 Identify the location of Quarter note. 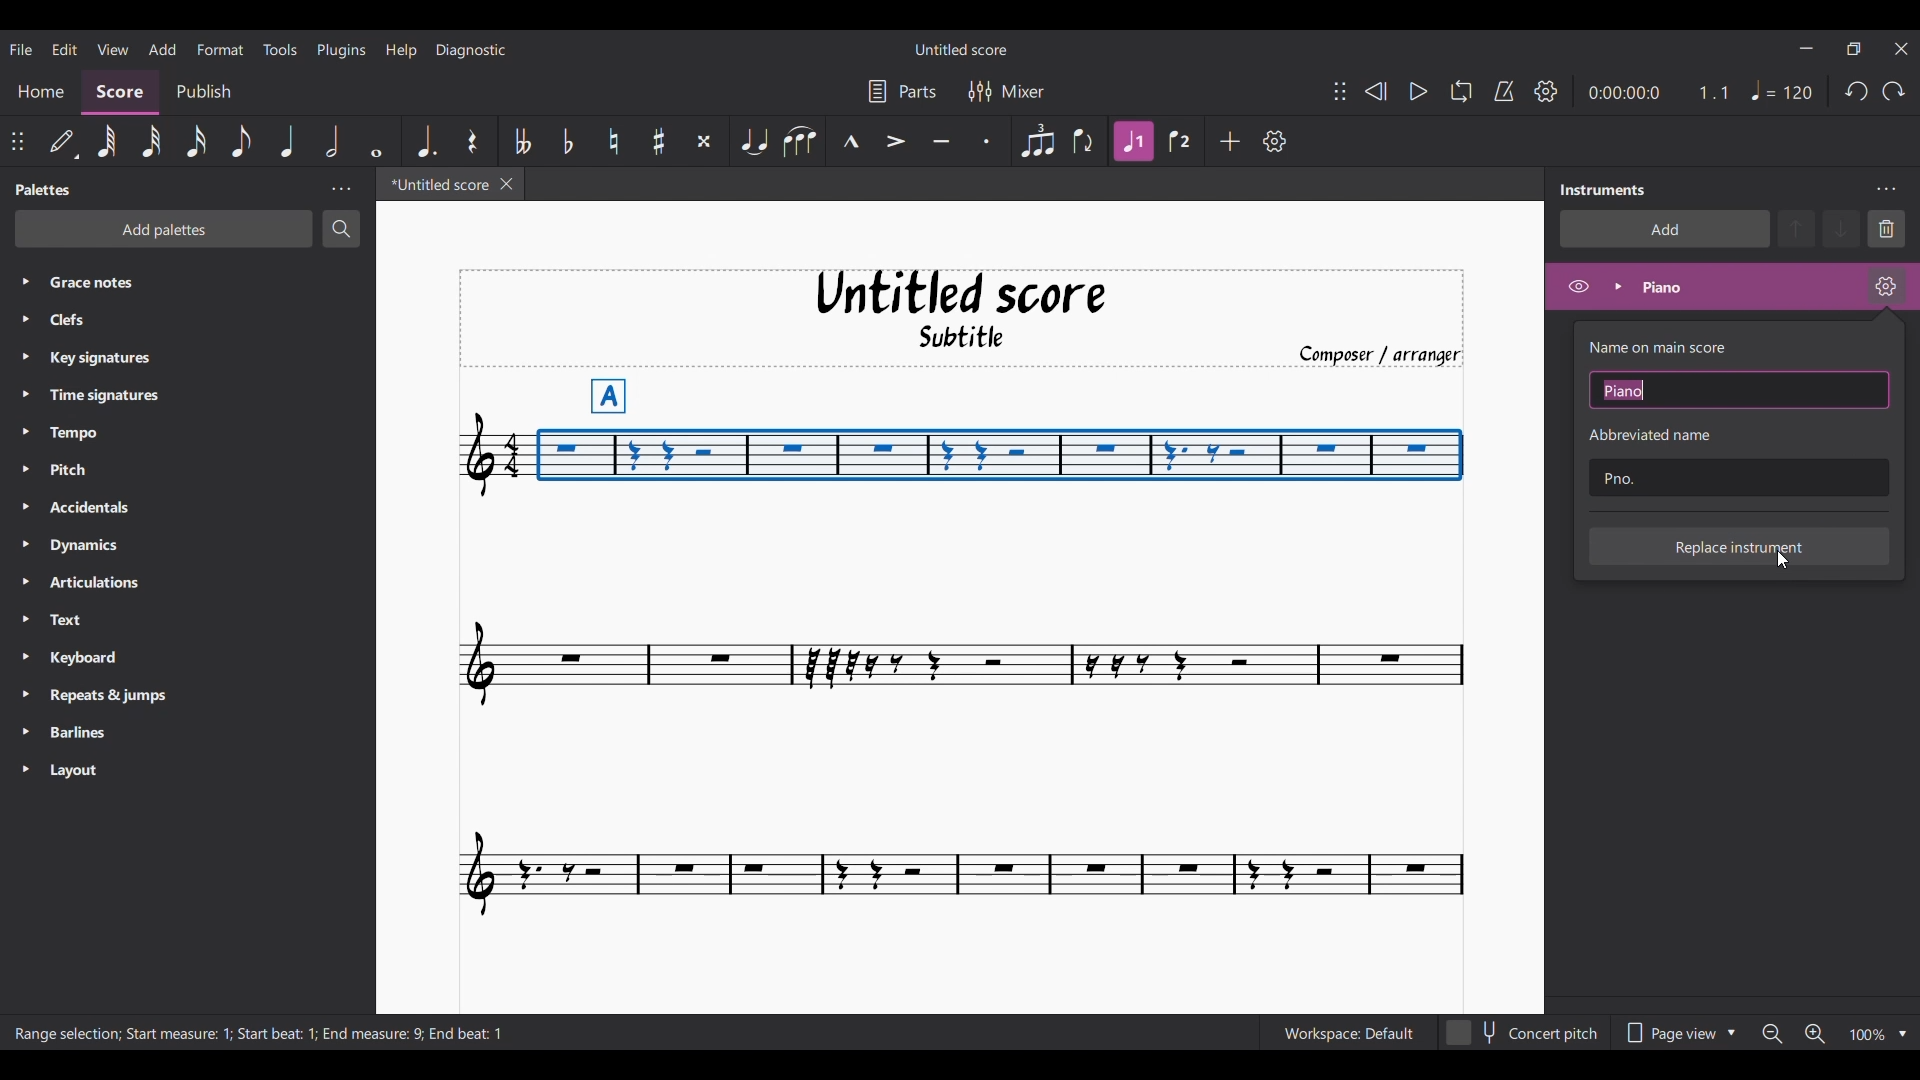
(1782, 90).